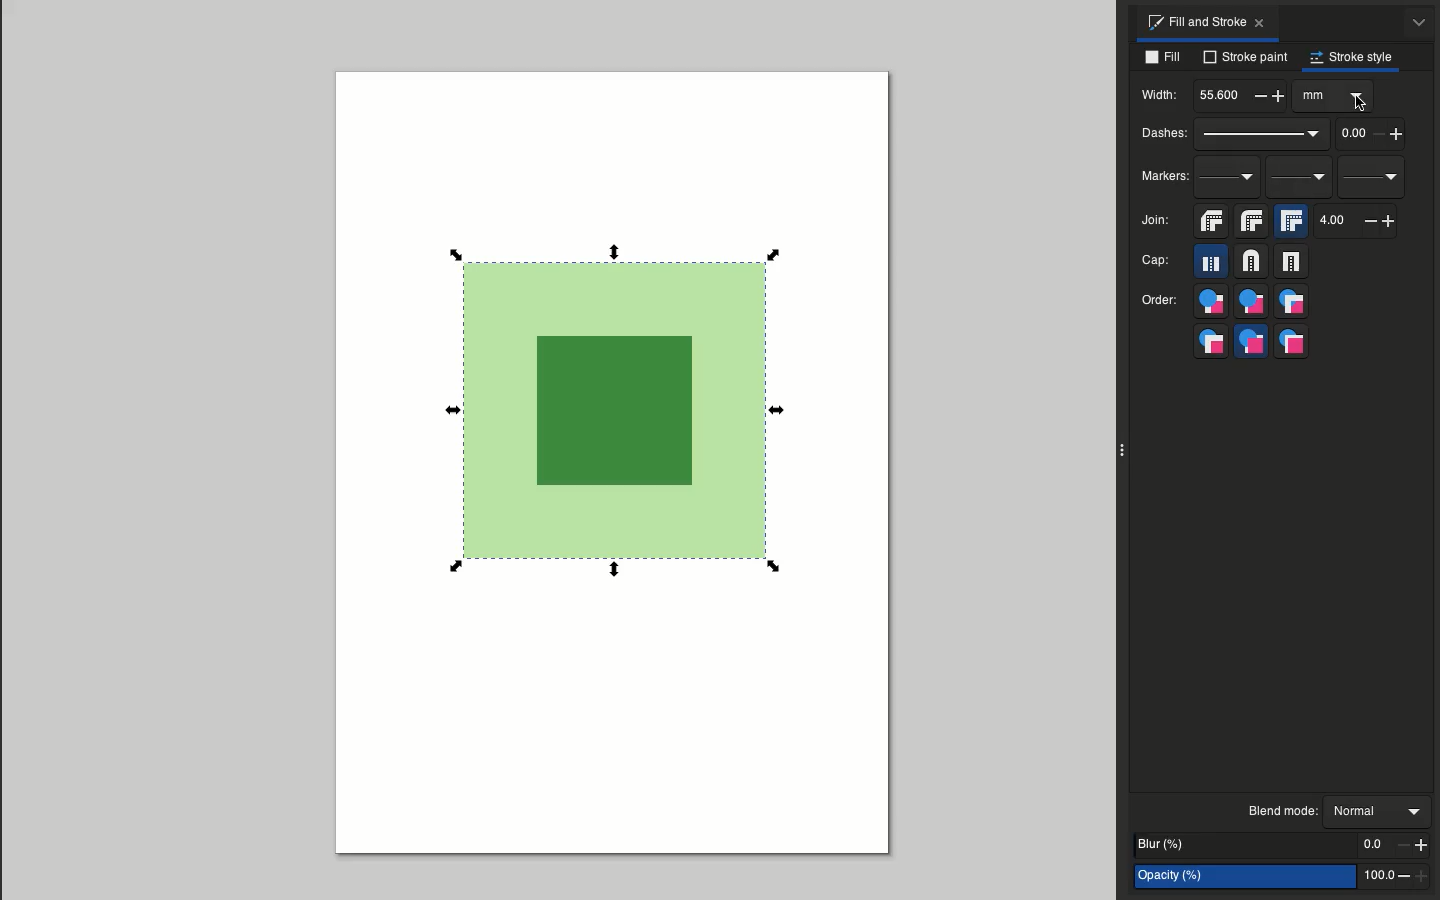 This screenshot has height=900, width=1440. Describe the element at coordinates (1230, 179) in the screenshot. I see `Start markers` at that location.